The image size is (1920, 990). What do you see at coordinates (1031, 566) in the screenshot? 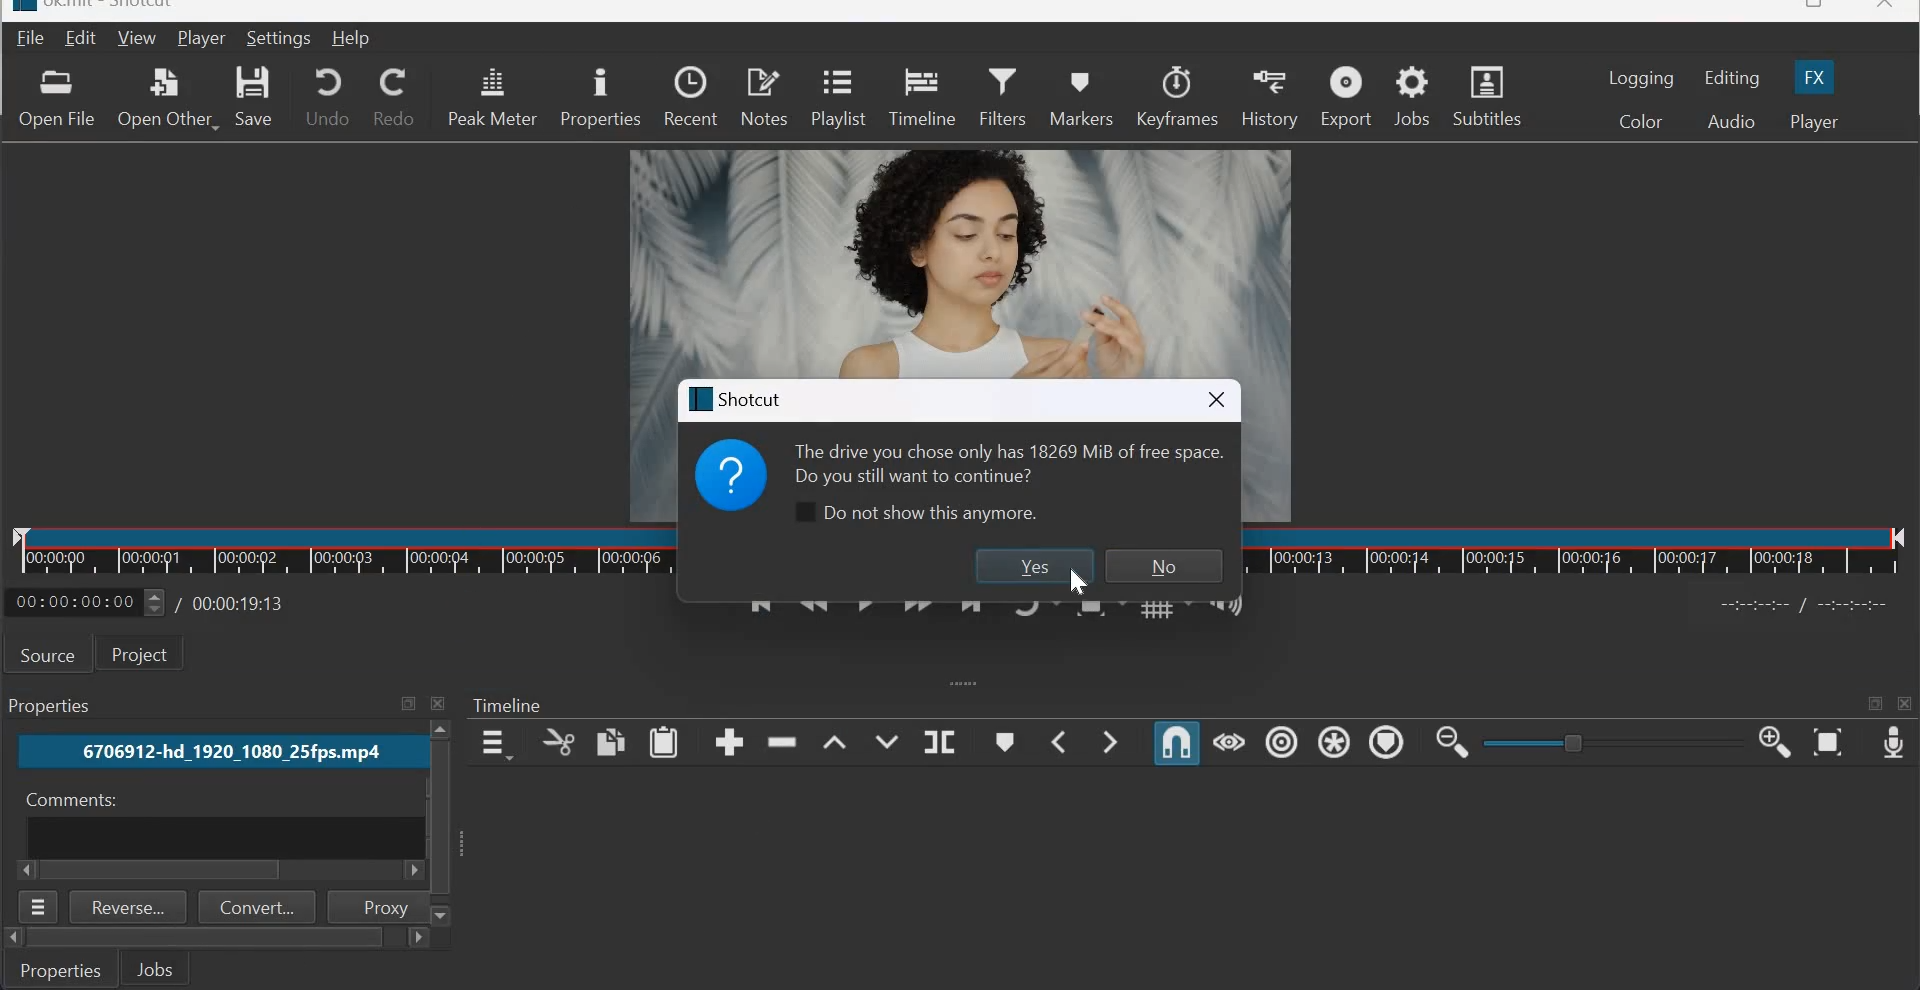
I see `yes` at bounding box center [1031, 566].